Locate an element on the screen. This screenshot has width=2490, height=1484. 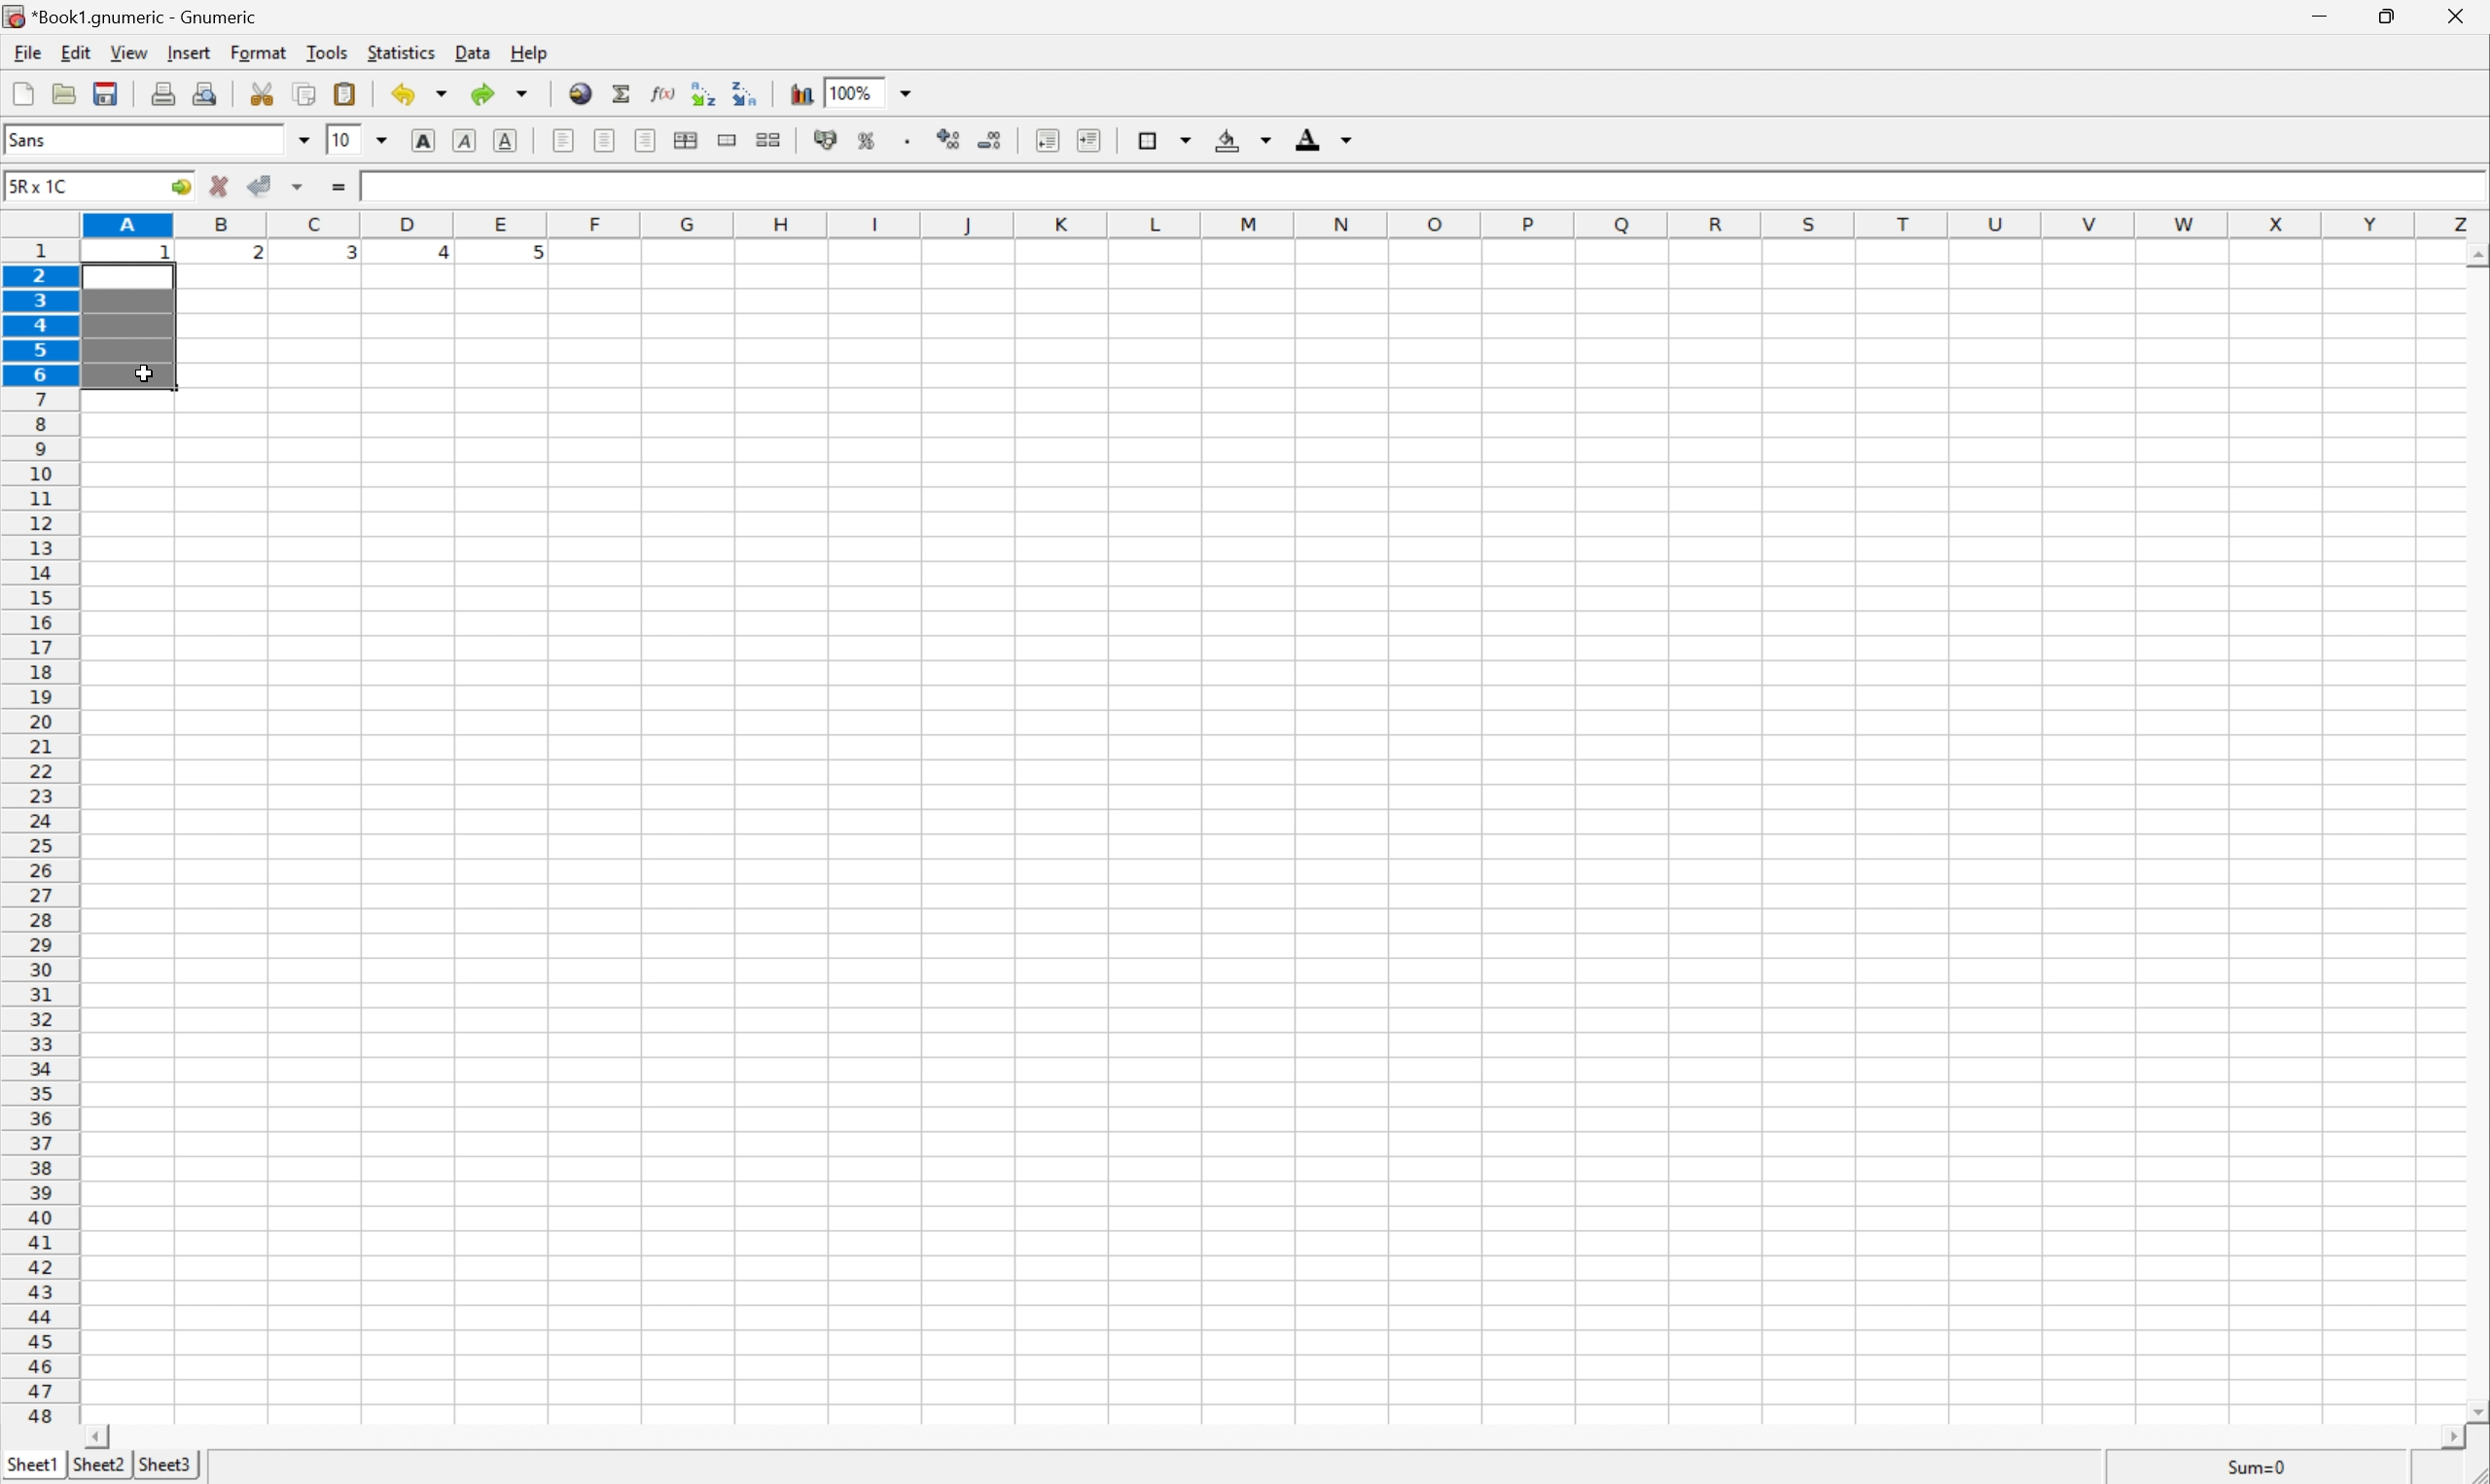
sum=0 is located at coordinates (2241, 1466).